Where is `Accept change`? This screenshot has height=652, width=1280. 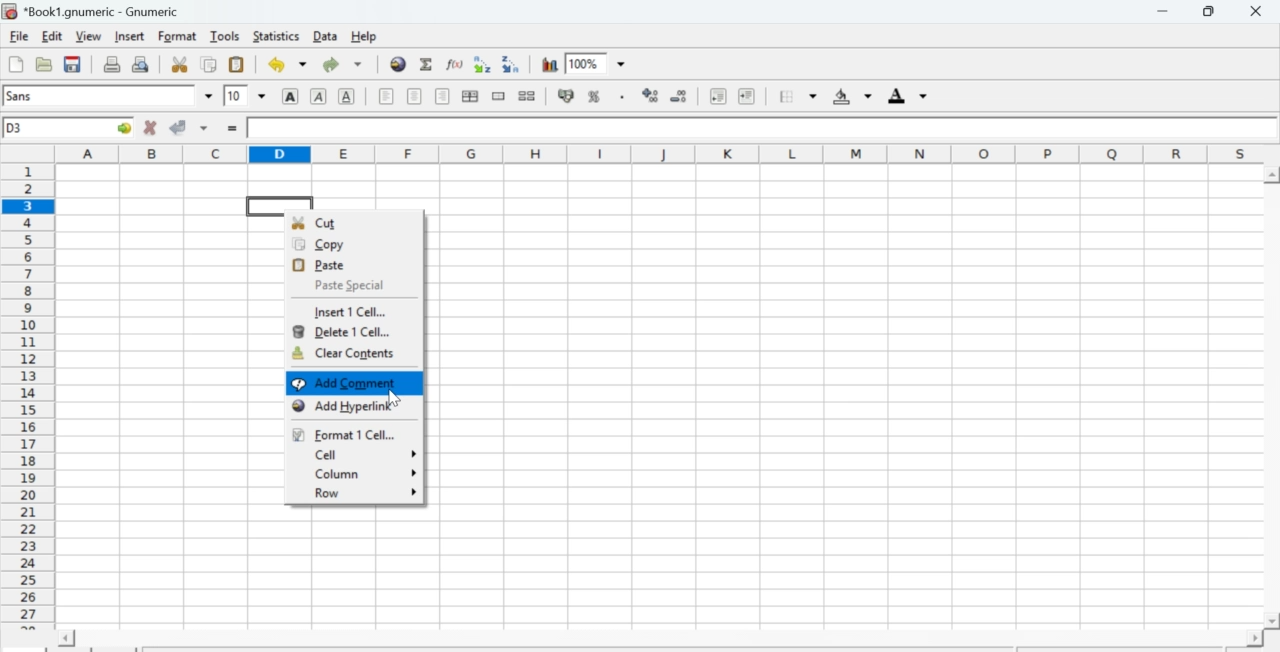 Accept change is located at coordinates (177, 127).